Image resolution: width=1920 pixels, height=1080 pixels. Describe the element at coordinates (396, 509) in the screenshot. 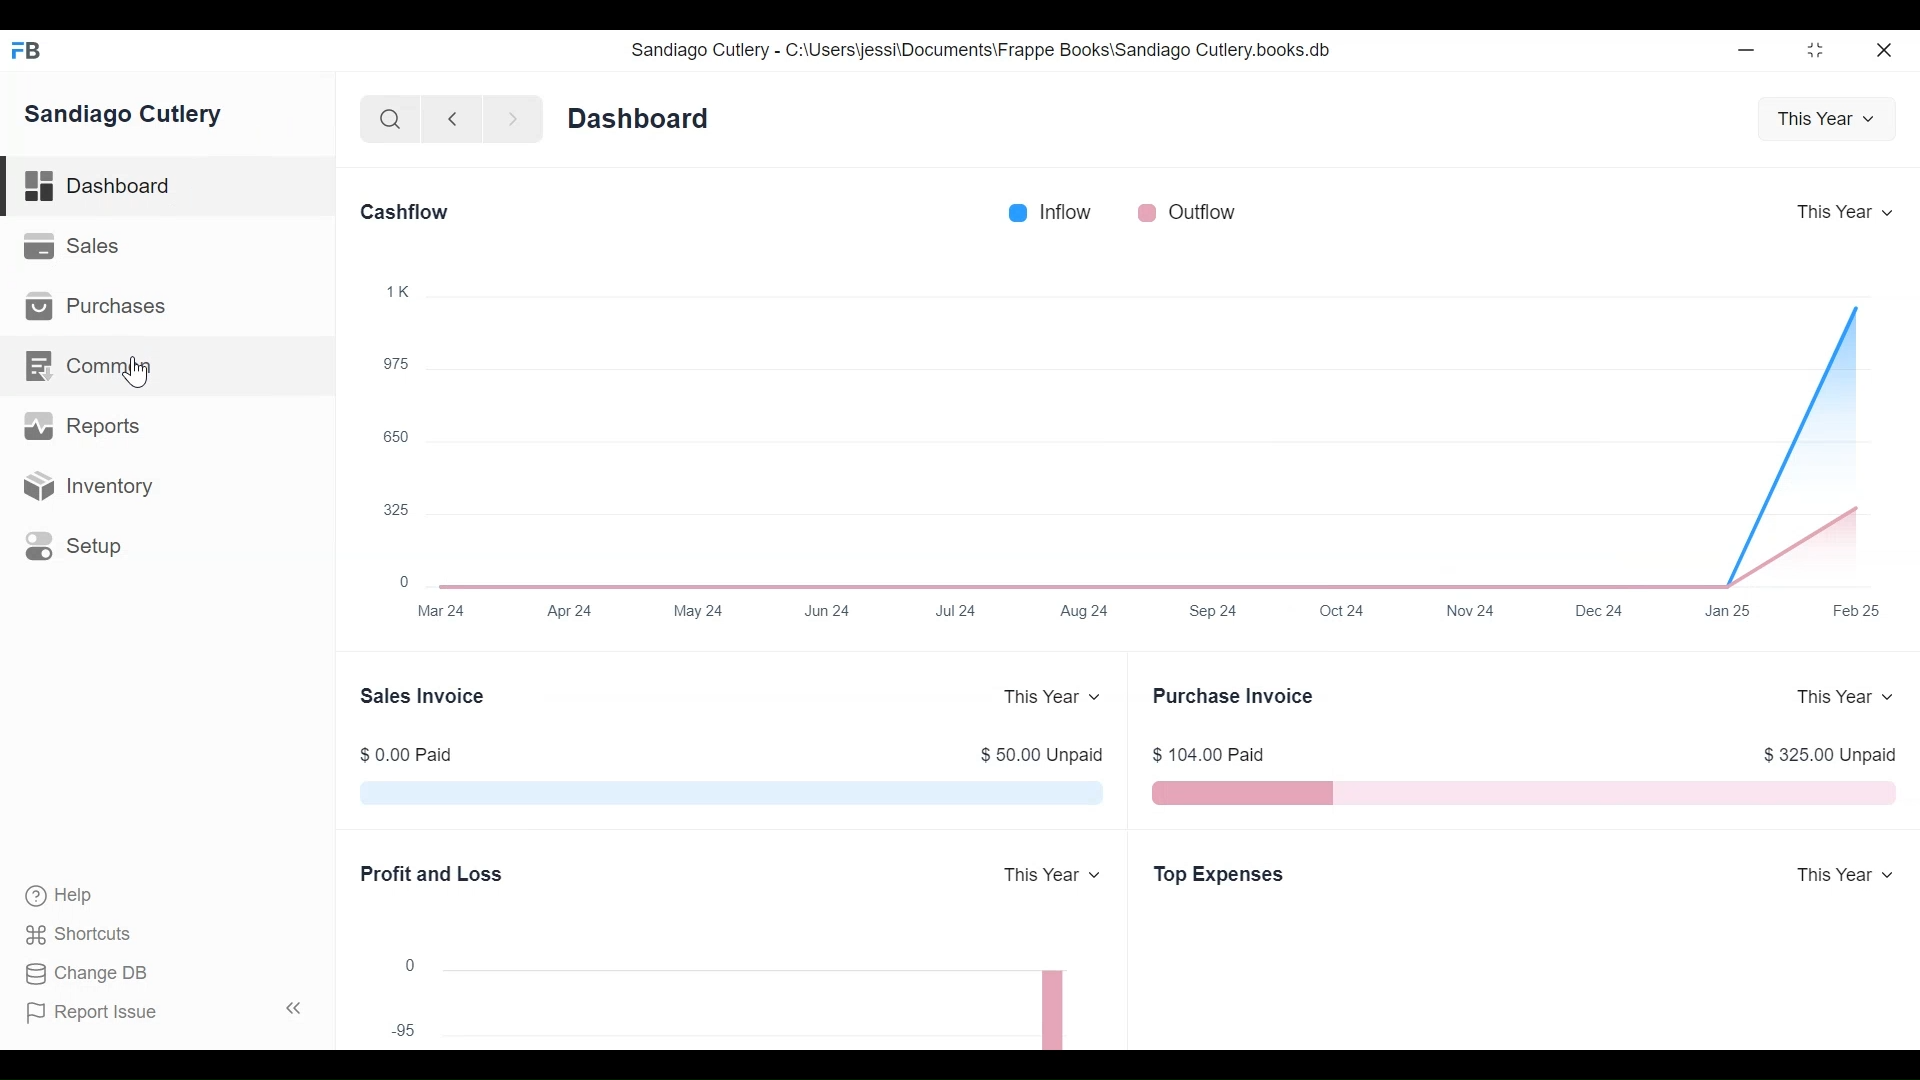

I see `325` at that location.